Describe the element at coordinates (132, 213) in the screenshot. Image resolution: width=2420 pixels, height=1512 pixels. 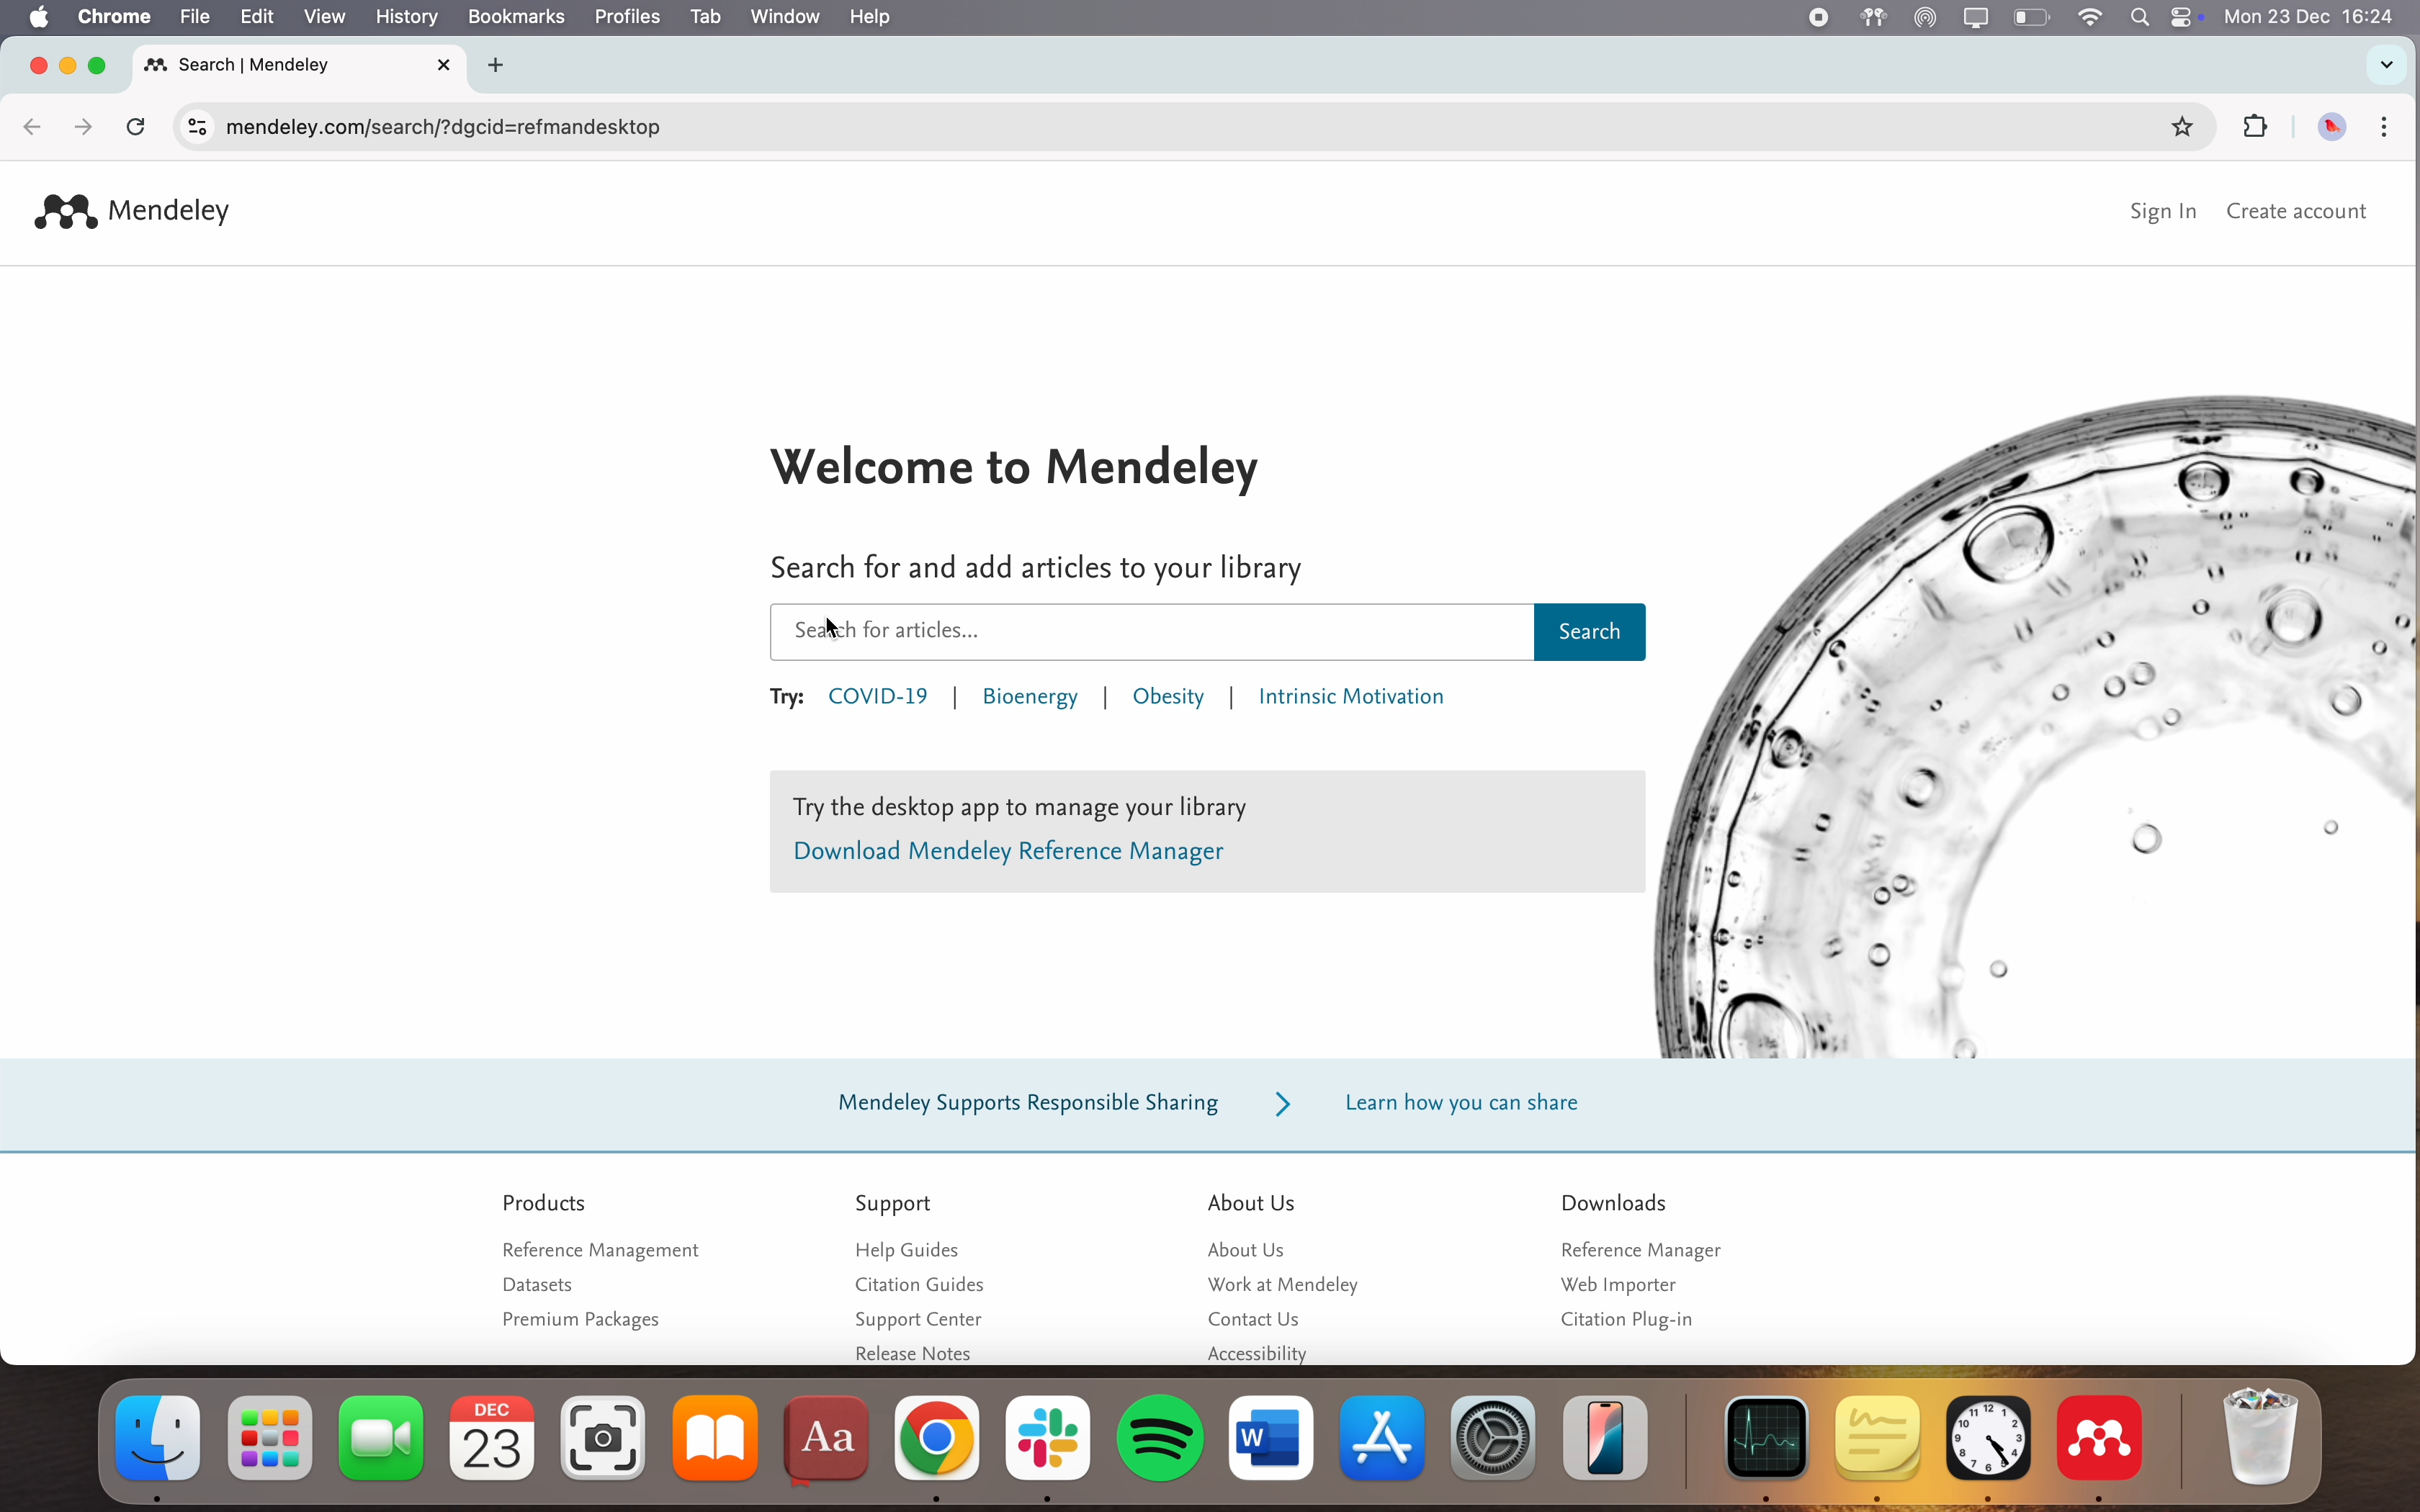
I see `Mendeley logo` at that location.